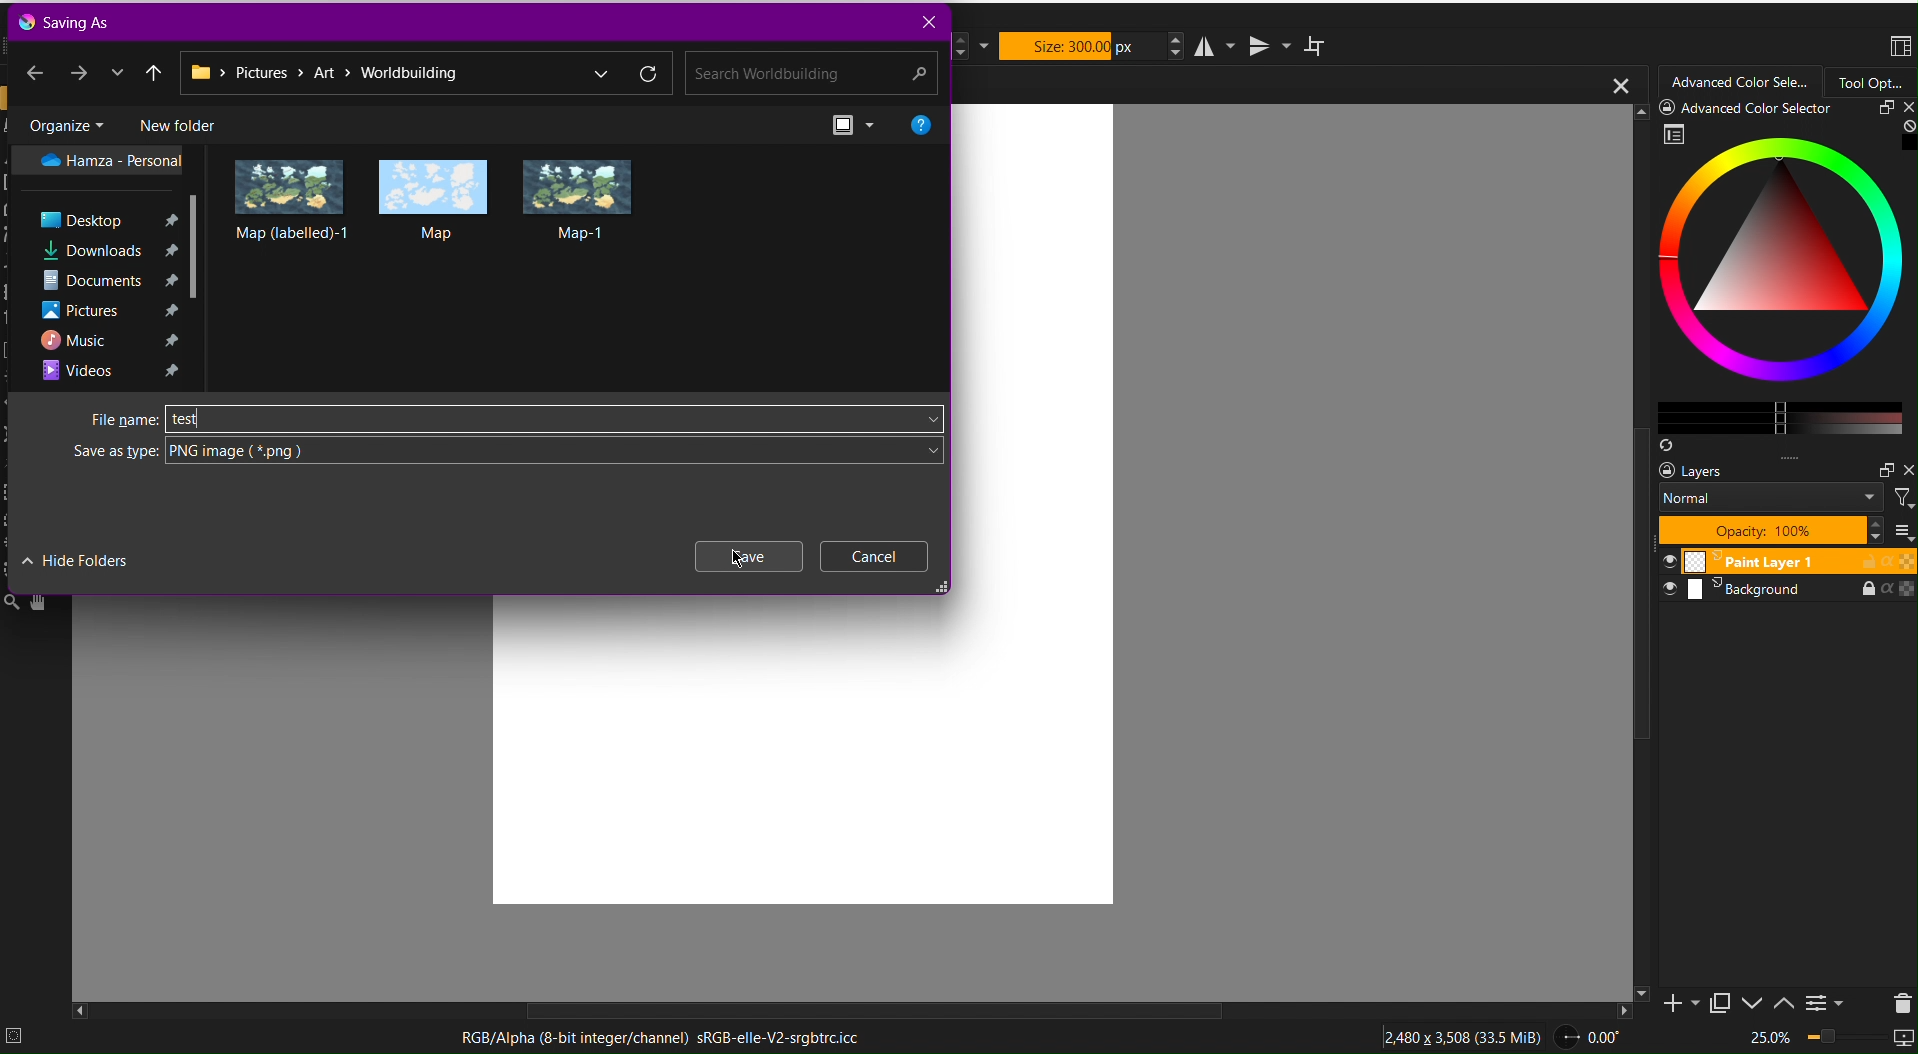 This screenshot has height=1054, width=1918. Describe the element at coordinates (113, 265) in the screenshot. I see `Folders` at that location.